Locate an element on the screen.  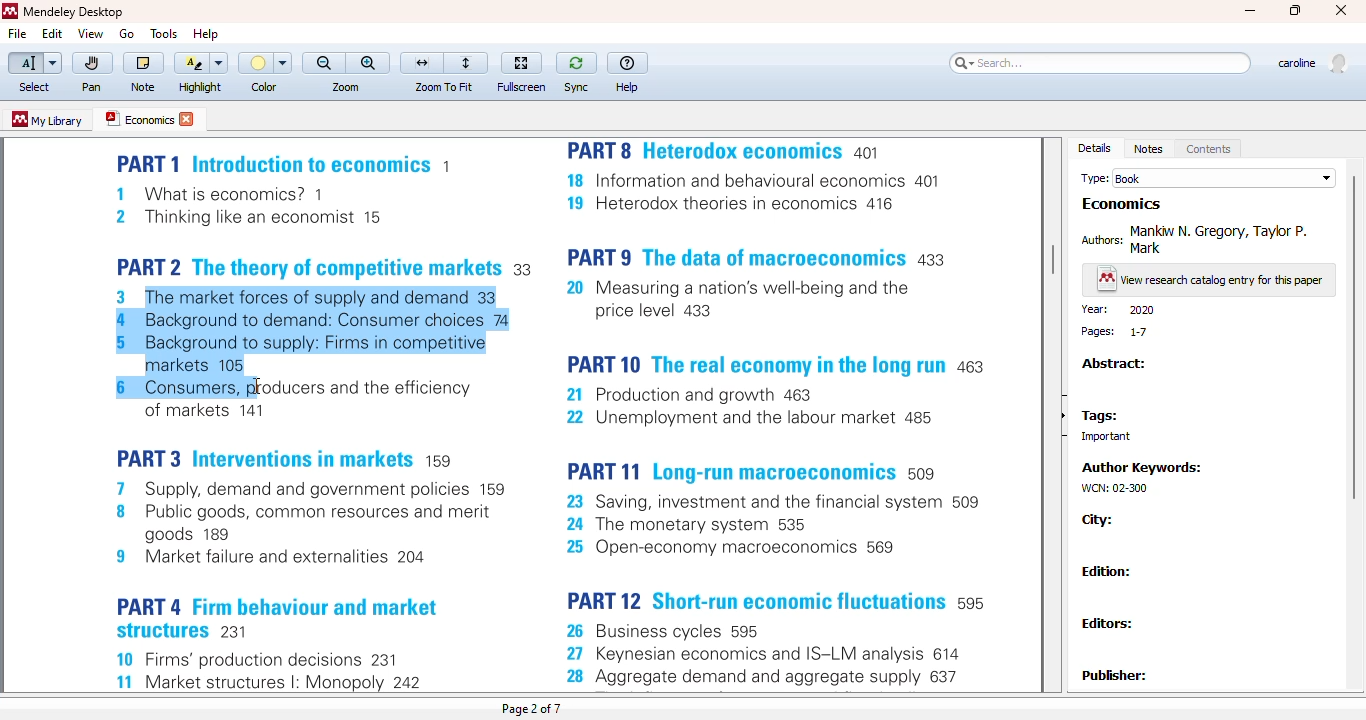
logo is located at coordinates (9, 11).